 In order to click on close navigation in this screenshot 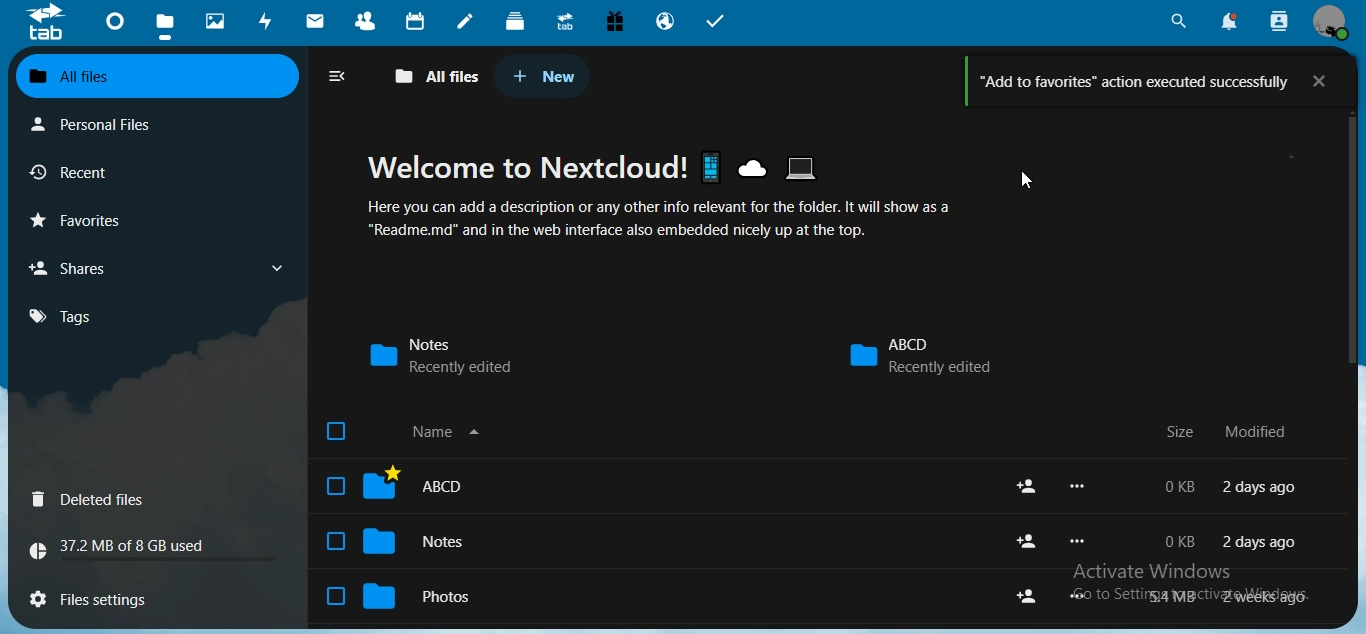, I will do `click(336, 74)`.